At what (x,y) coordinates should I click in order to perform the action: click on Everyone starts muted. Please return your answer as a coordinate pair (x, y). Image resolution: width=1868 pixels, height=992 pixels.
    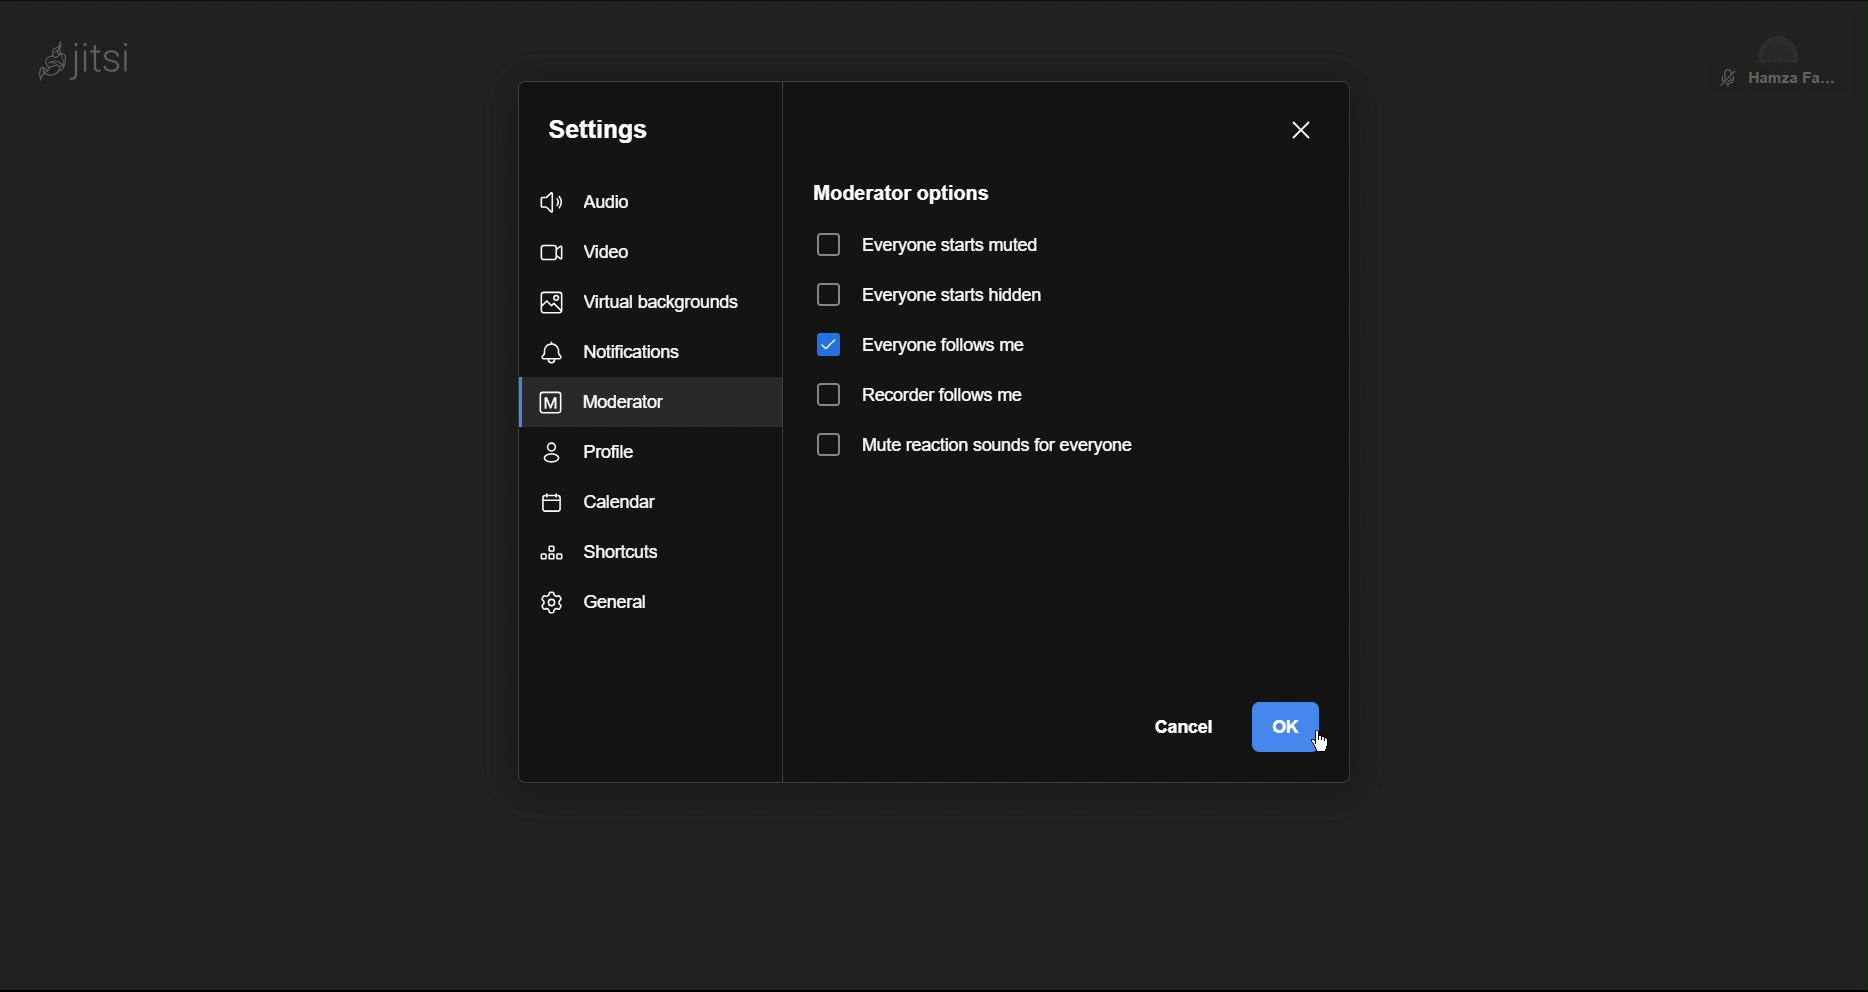
    Looking at the image, I should click on (927, 241).